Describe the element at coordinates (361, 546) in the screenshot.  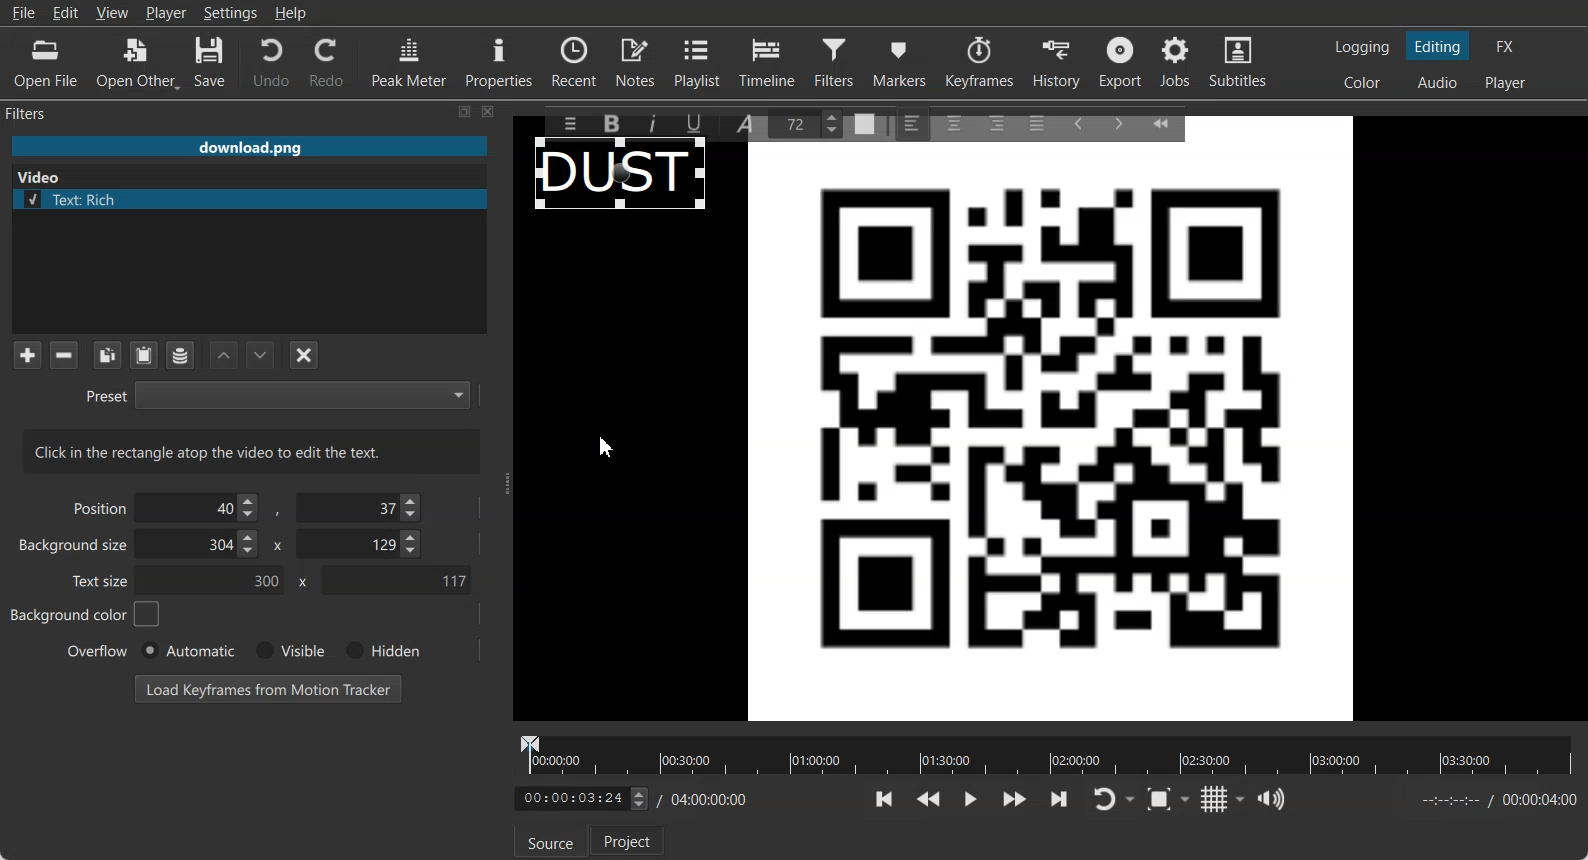
I see `Background size Y- Co-ordinate` at that location.